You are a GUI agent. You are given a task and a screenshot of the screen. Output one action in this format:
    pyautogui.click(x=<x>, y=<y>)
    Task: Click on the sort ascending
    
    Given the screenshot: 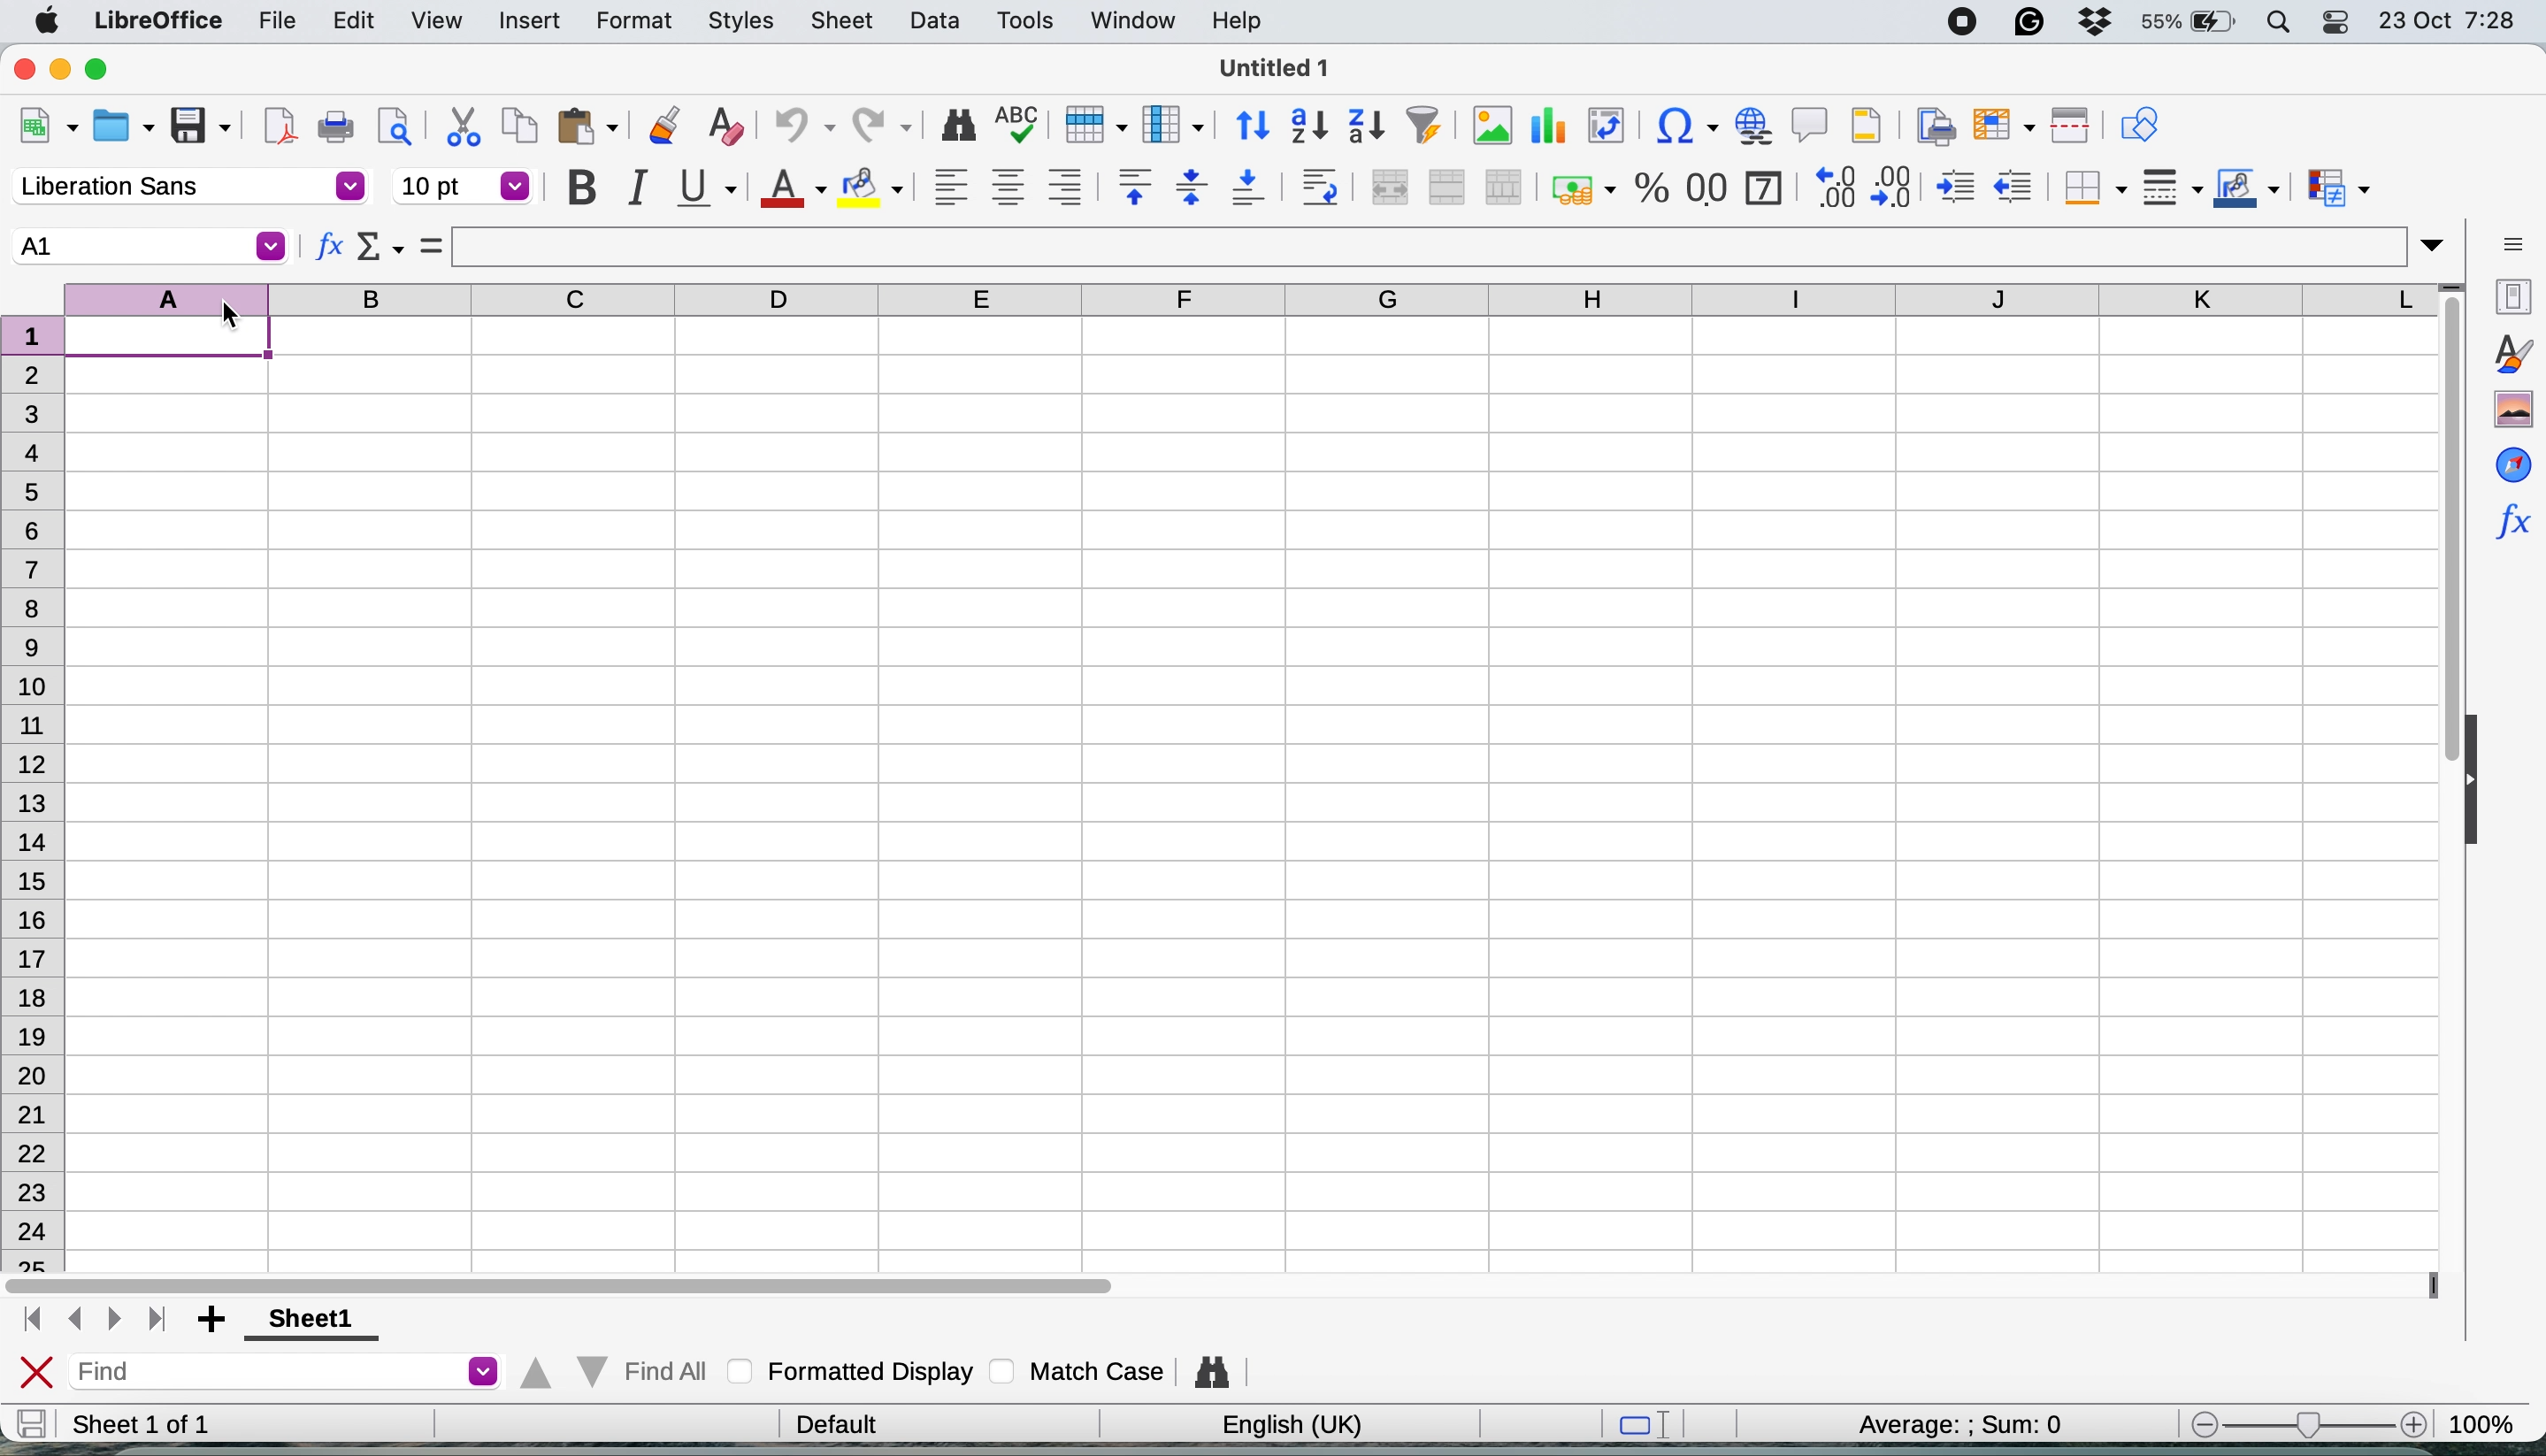 What is the action you would take?
    pyautogui.click(x=1309, y=126)
    